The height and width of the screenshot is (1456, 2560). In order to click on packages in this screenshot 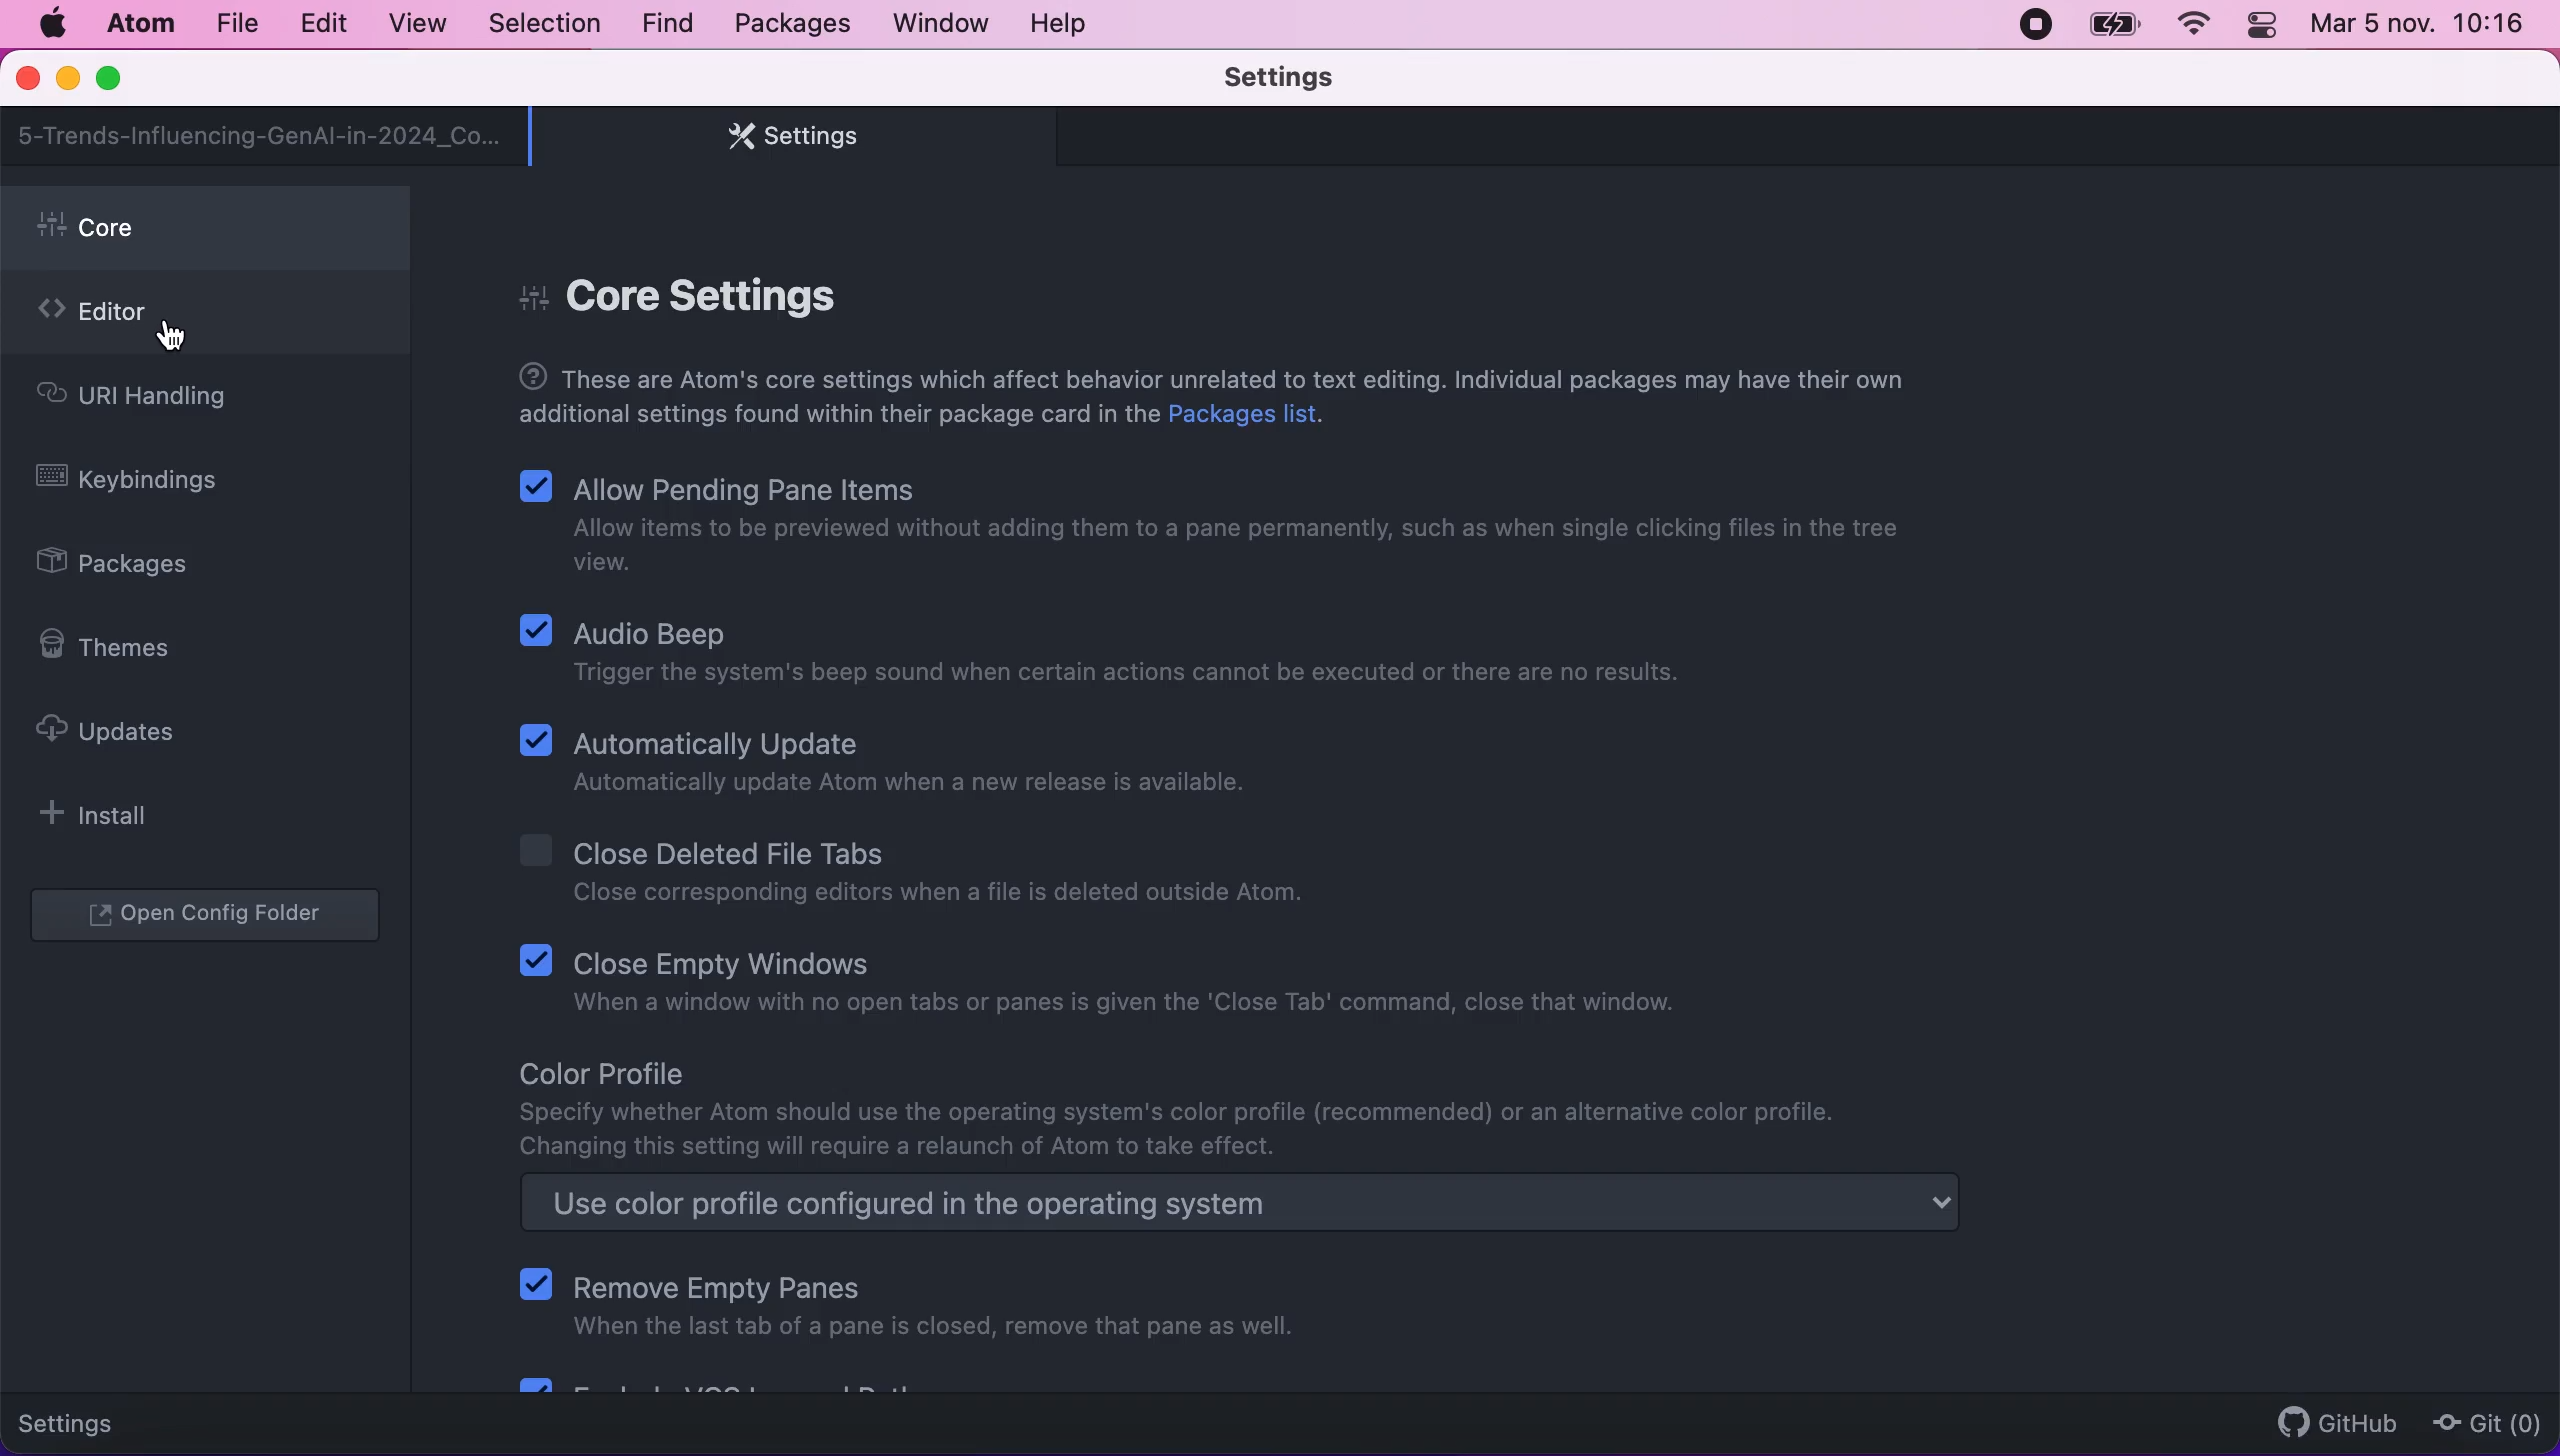, I will do `click(789, 24)`.